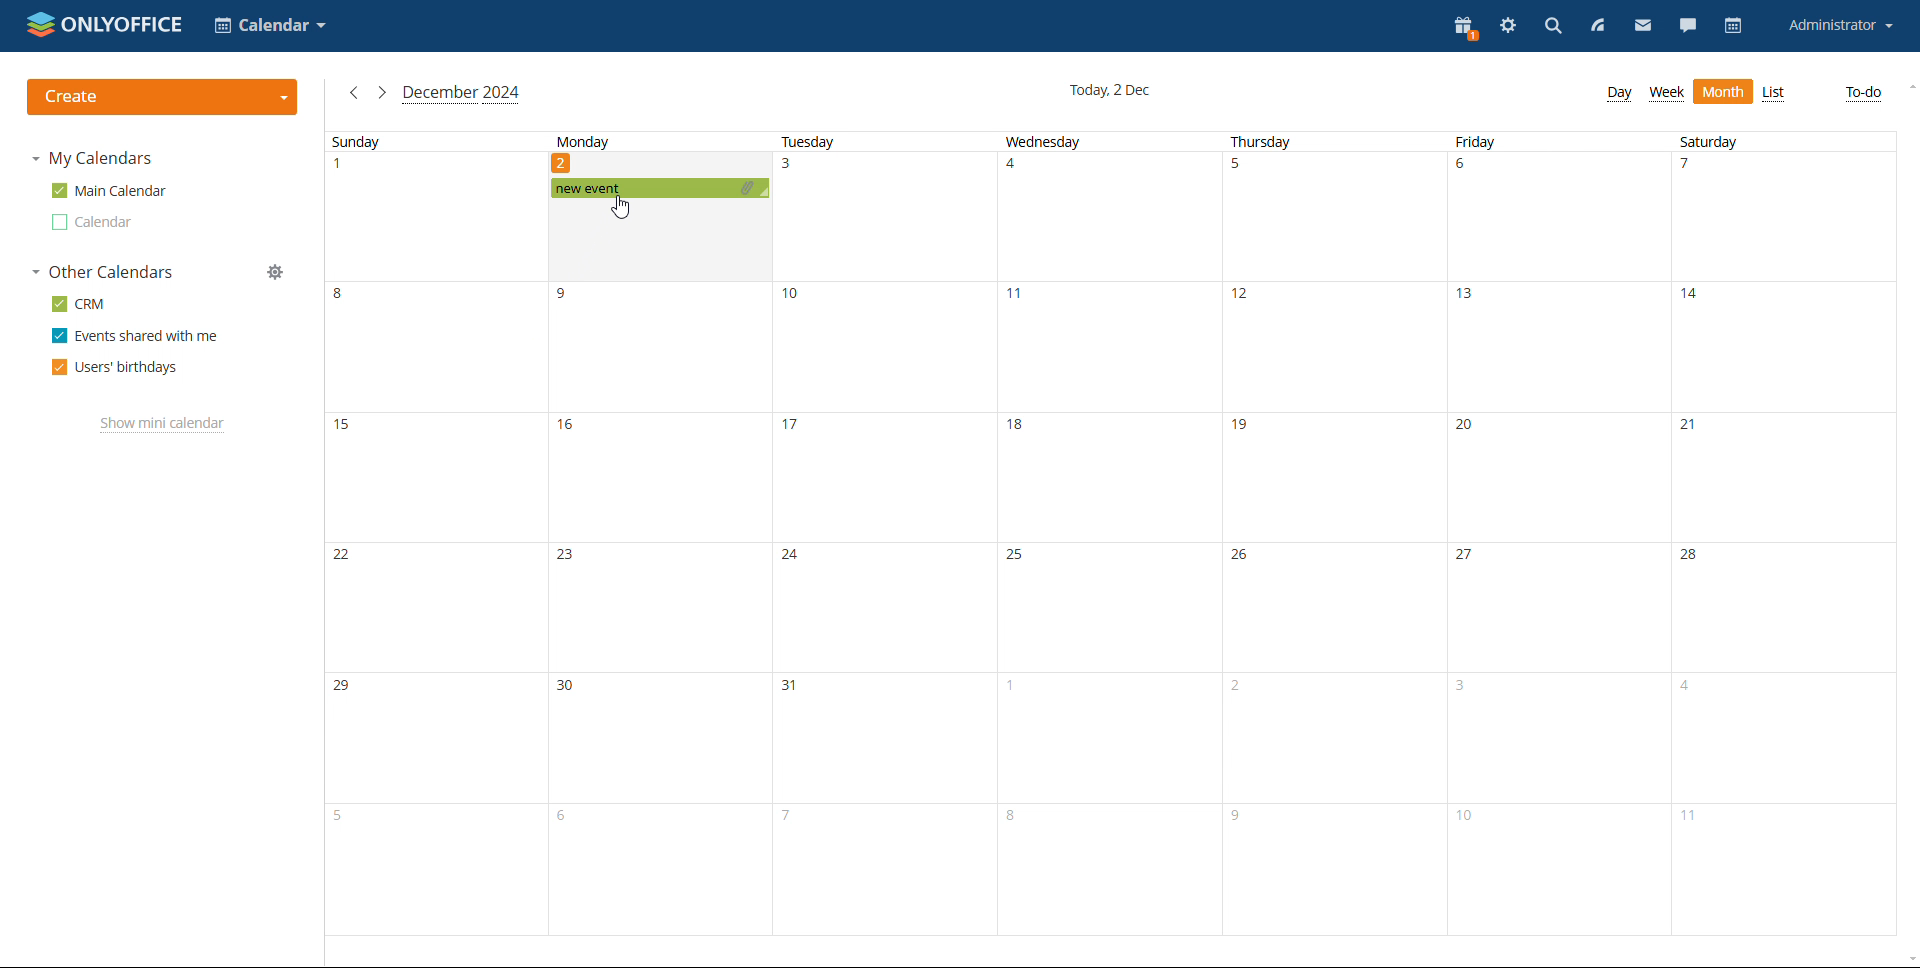 This screenshot has width=1920, height=968. What do you see at coordinates (347, 434) in the screenshot?
I see `15` at bounding box center [347, 434].